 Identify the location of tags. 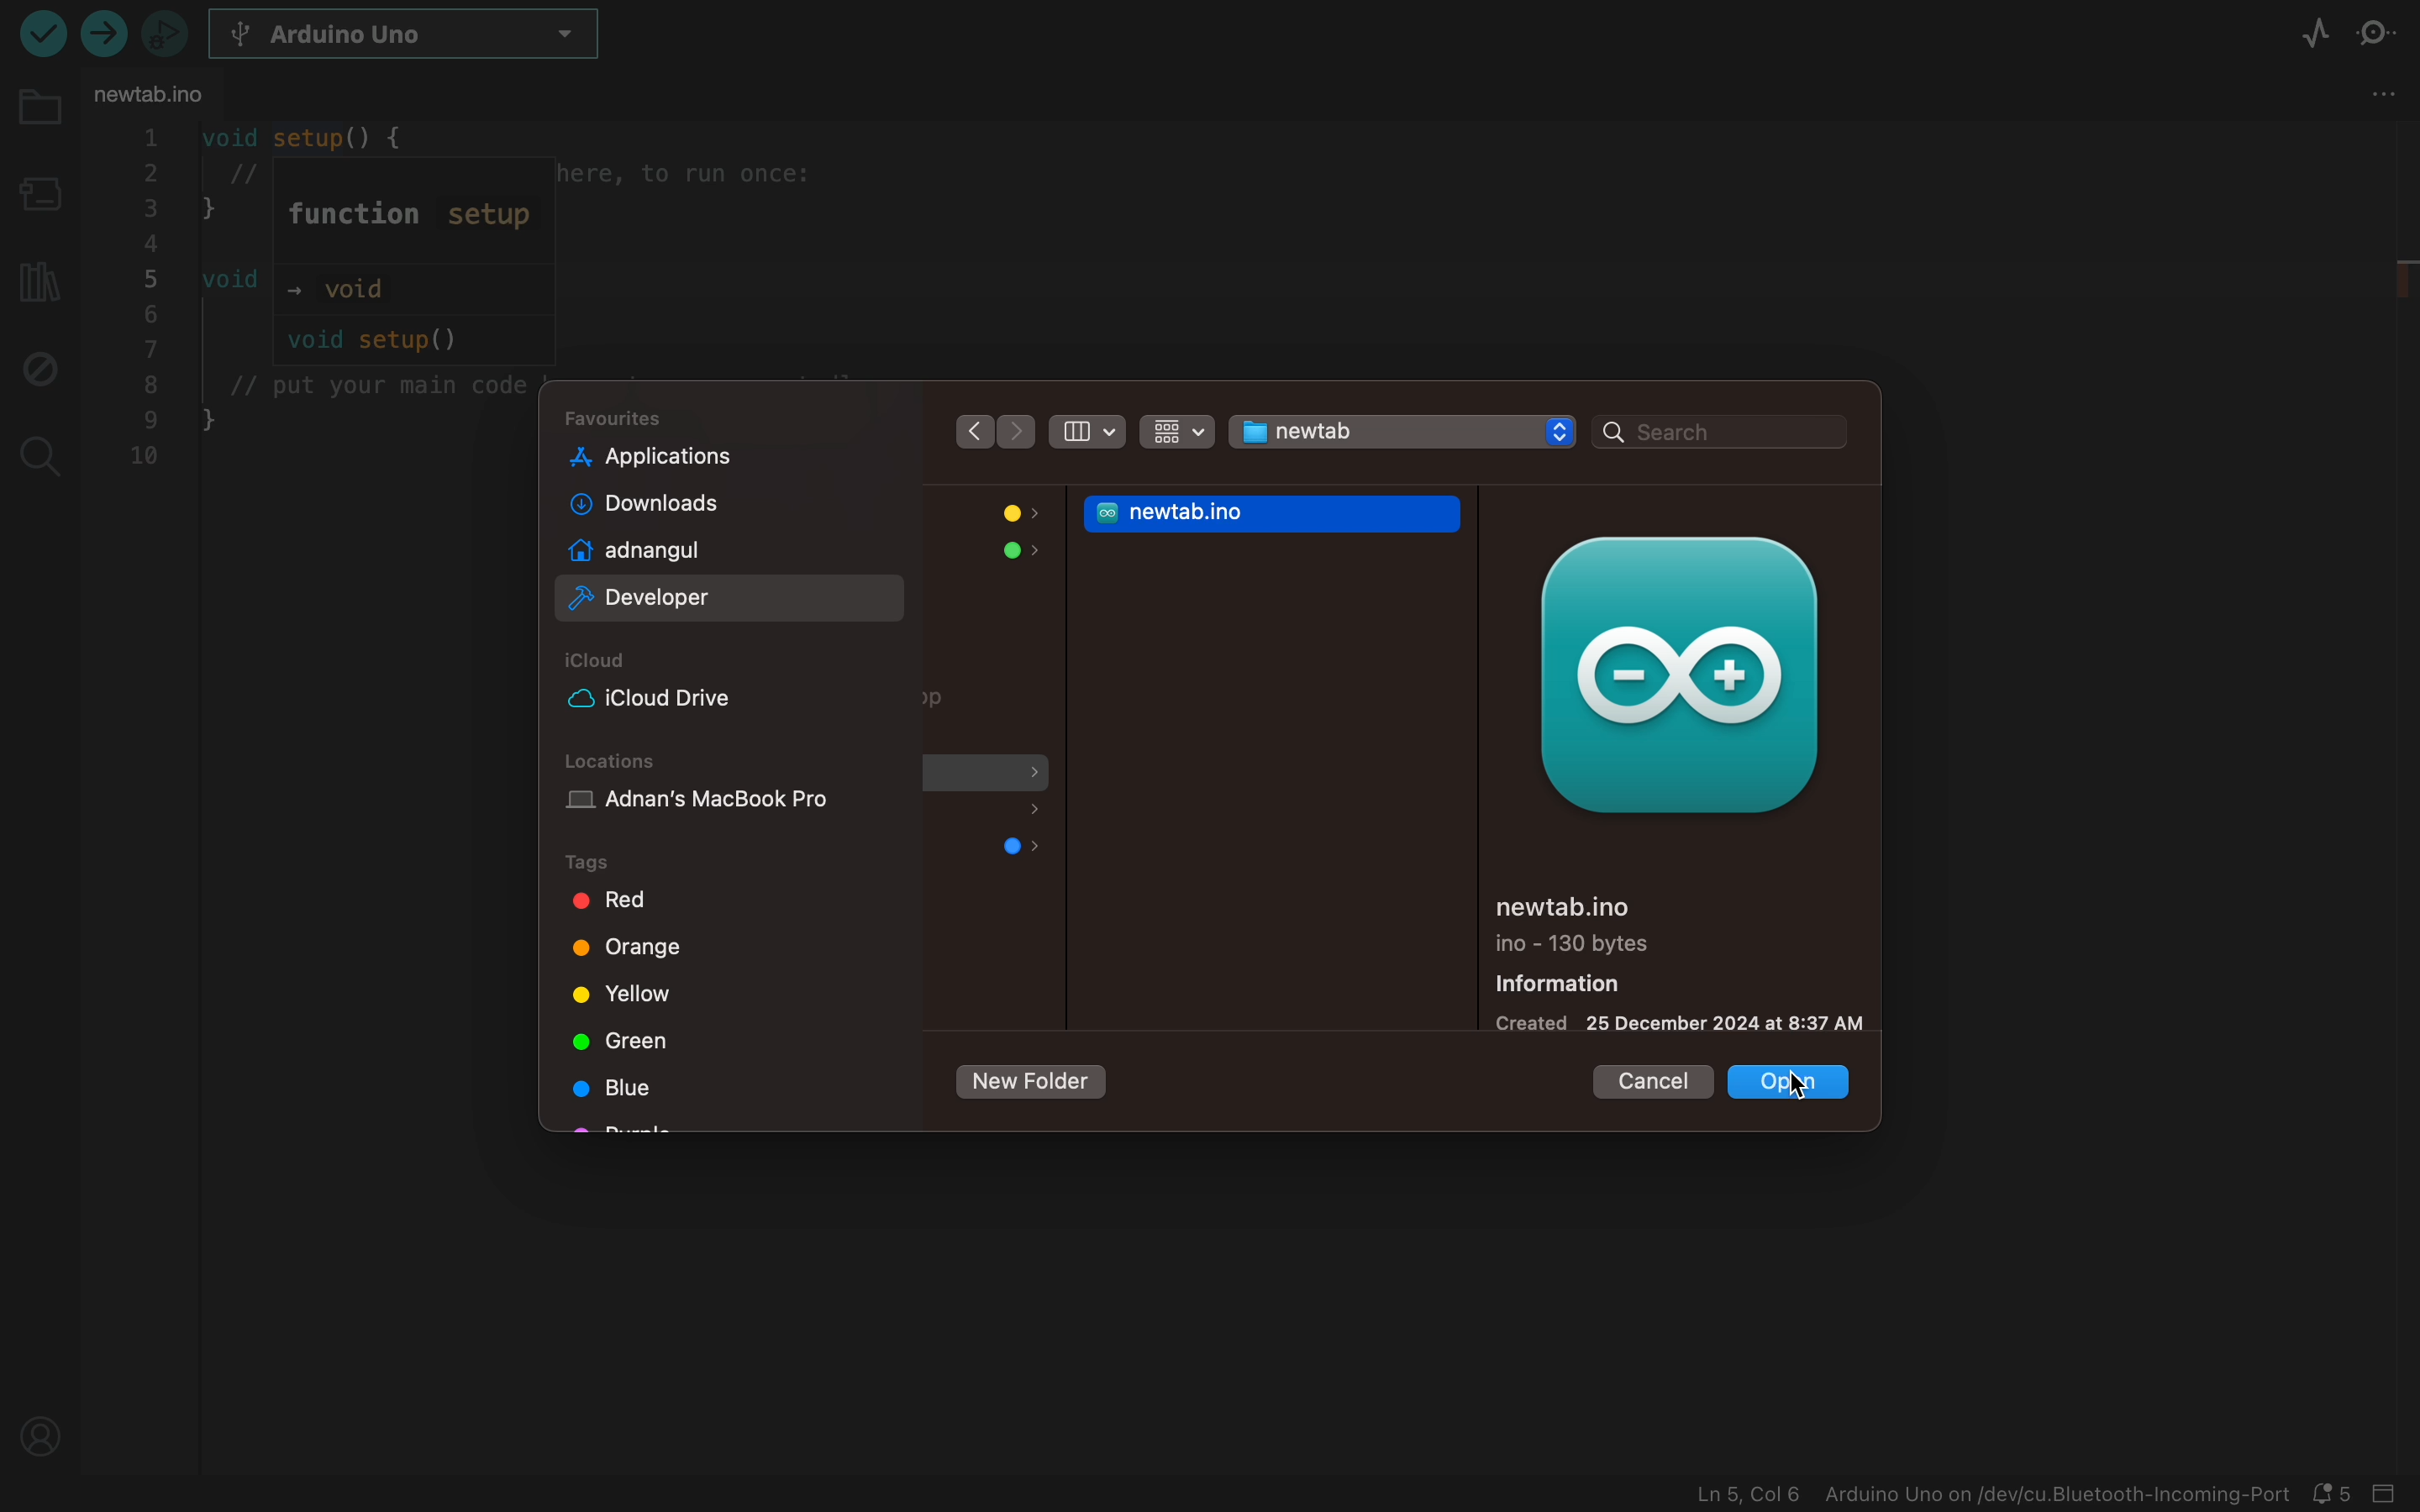
(621, 900).